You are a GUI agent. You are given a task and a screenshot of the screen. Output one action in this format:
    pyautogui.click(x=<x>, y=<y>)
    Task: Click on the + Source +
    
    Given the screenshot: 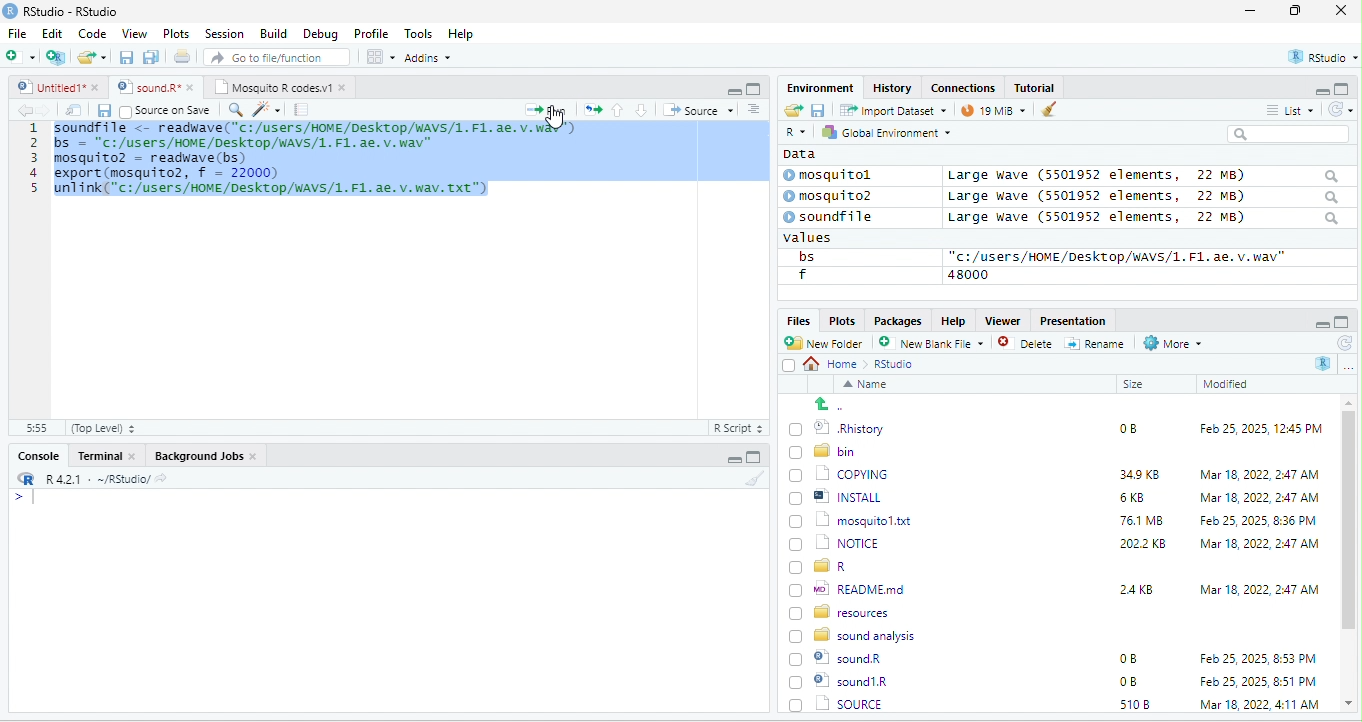 What is the action you would take?
    pyautogui.click(x=698, y=109)
    